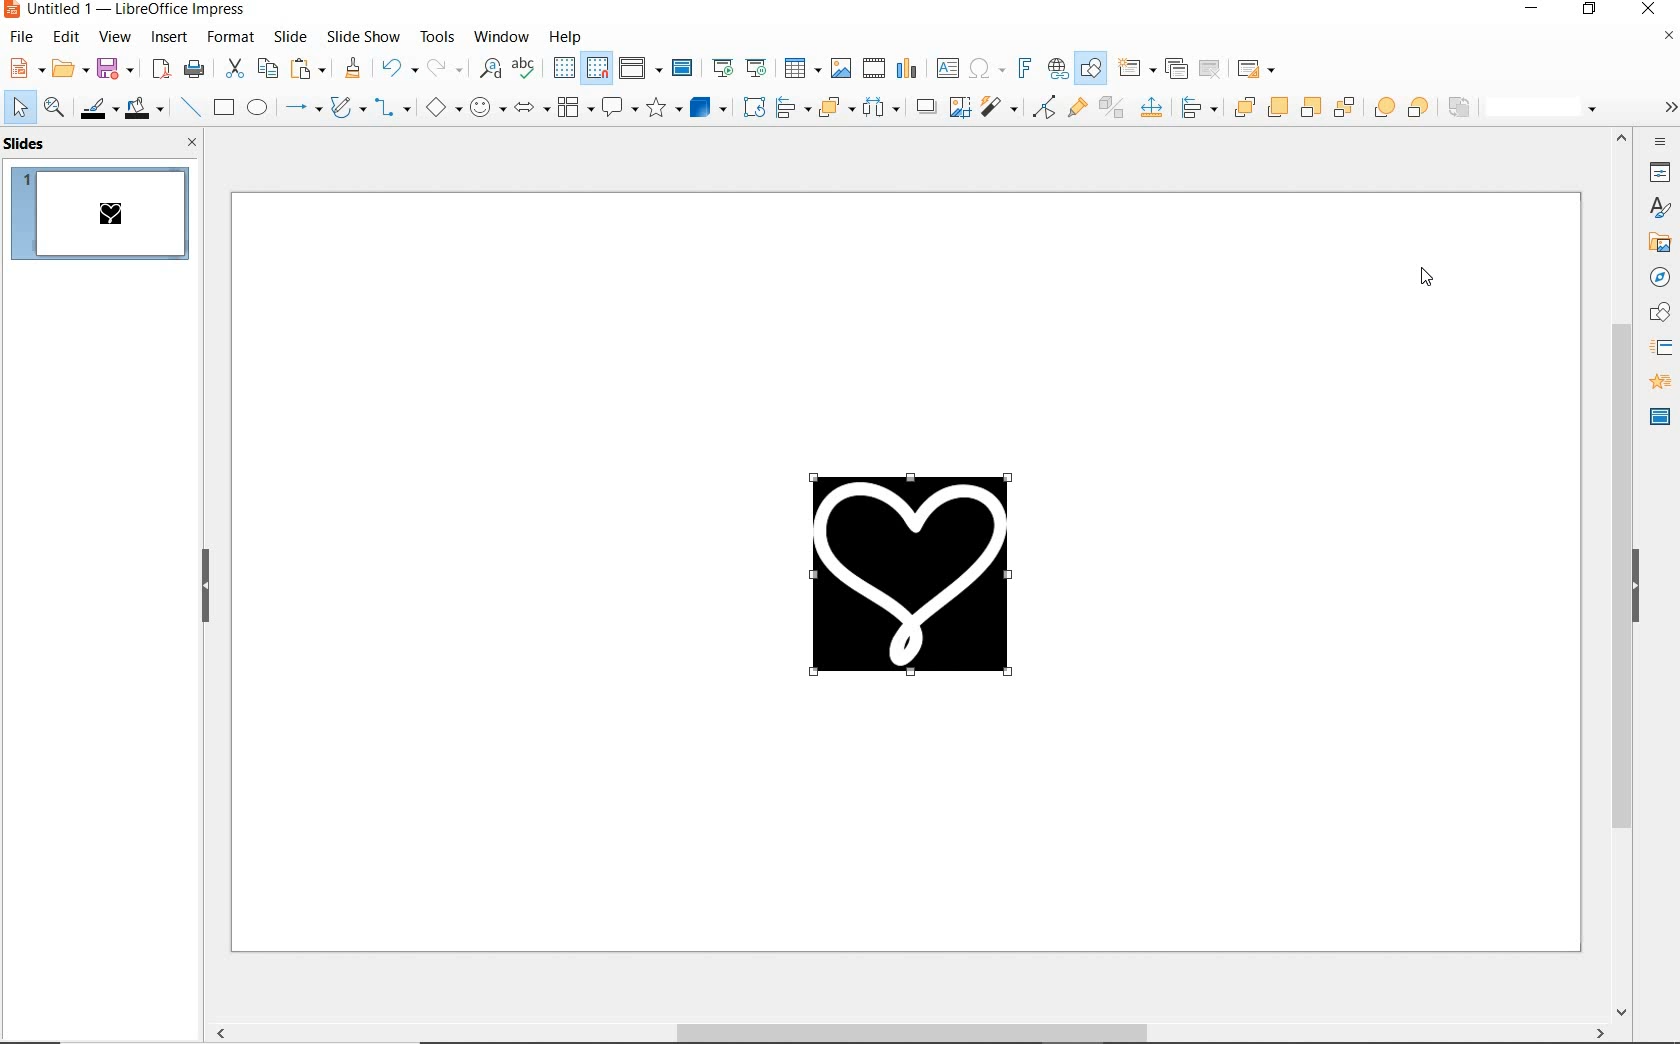 The height and width of the screenshot is (1044, 1680). I want to click on cursor, so click(1425, 280).